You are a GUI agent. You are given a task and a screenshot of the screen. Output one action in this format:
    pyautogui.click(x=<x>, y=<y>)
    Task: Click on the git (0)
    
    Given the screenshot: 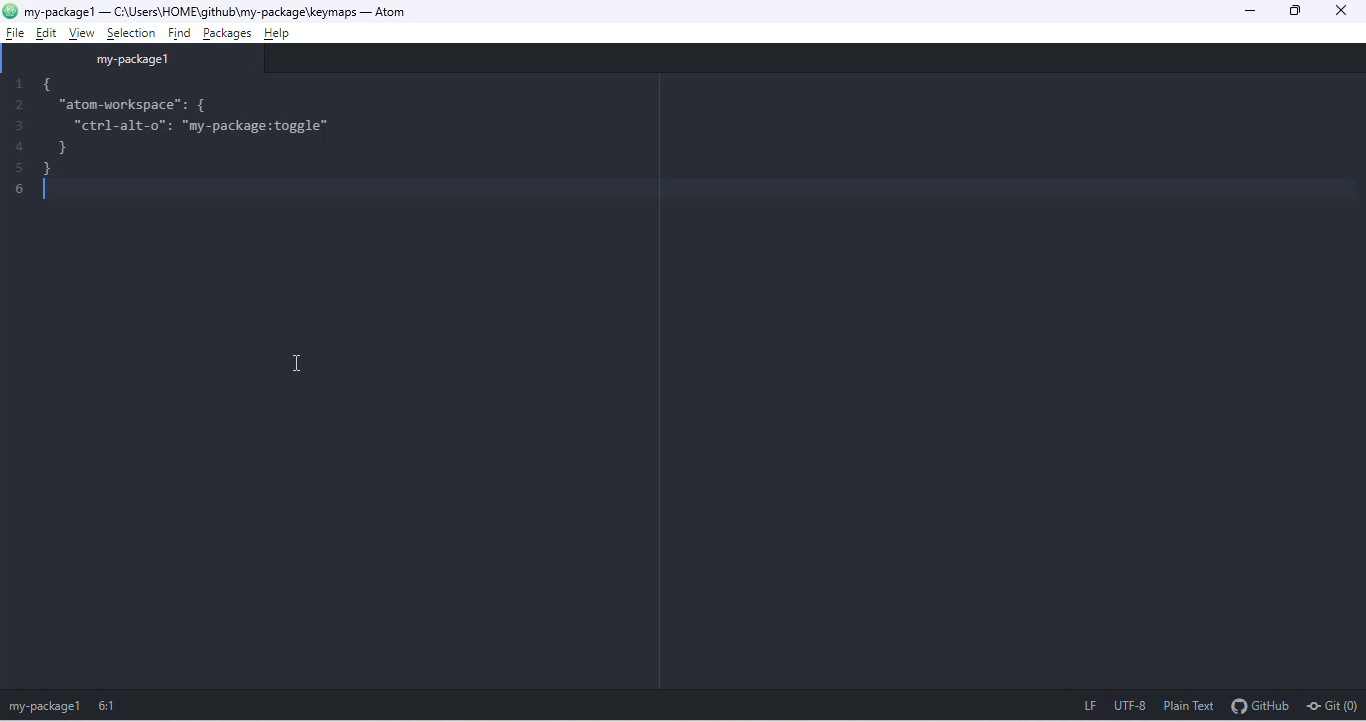 What is the action you would take?
    pyautogui.click(x=1334, y=708)
    